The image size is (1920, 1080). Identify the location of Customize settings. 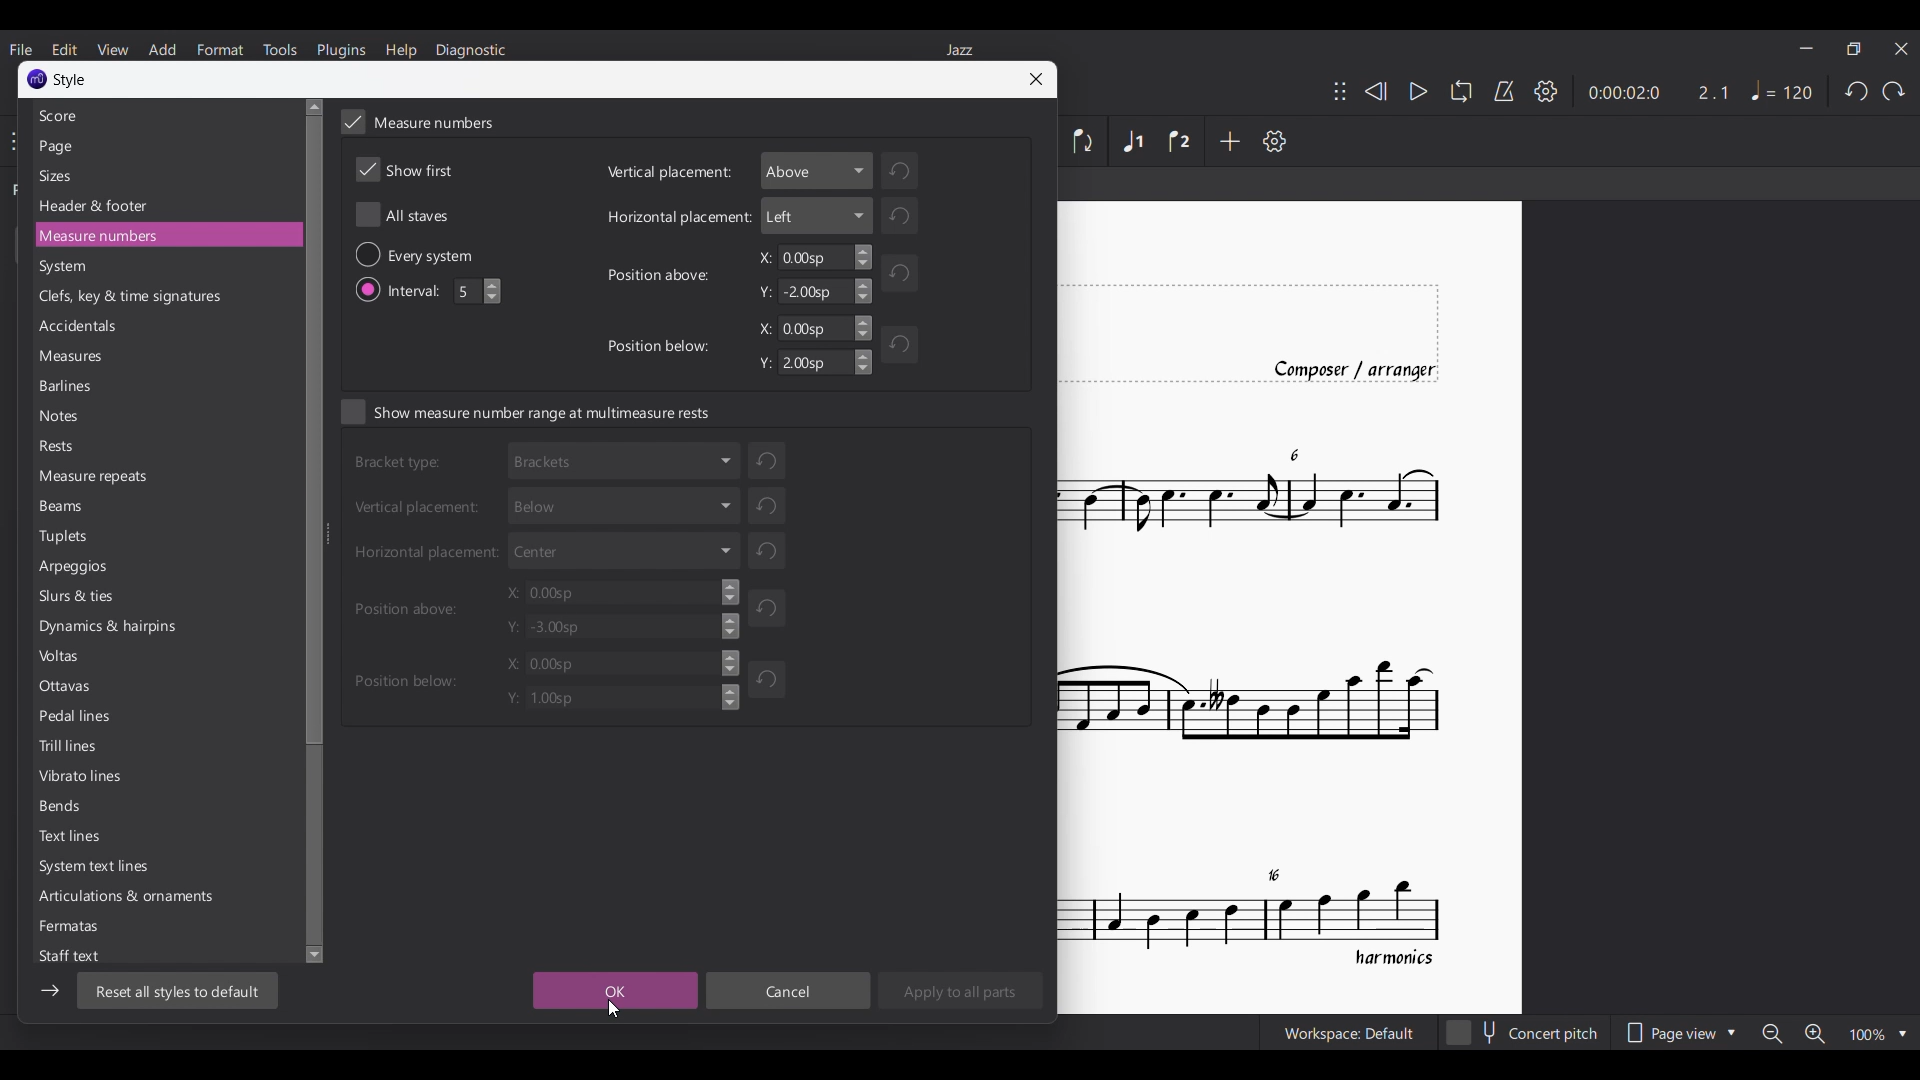
(1274, 141).